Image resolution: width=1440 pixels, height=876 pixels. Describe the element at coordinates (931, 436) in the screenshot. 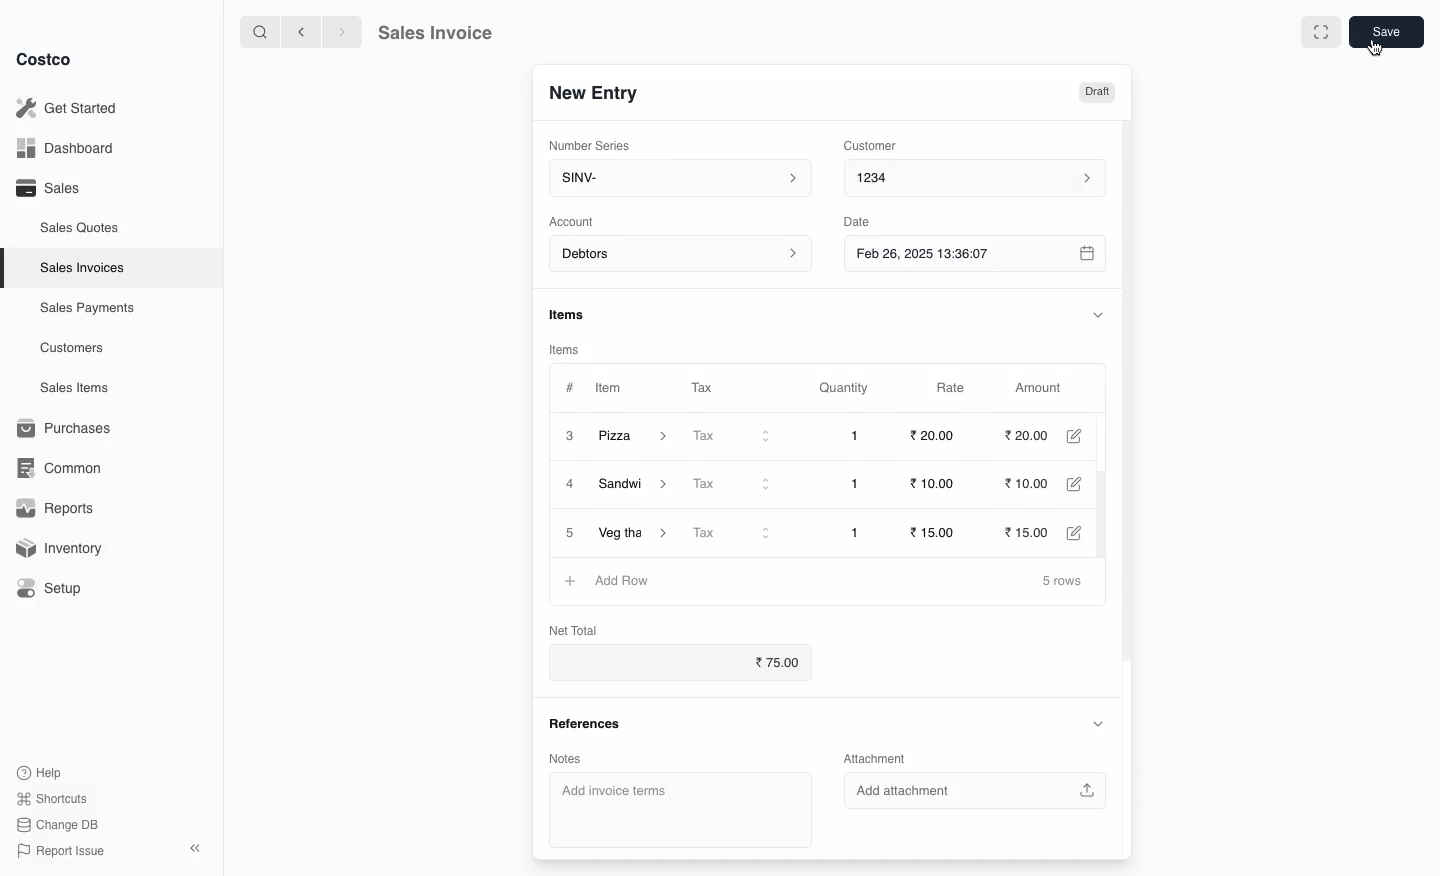

I see `20.00` at that location.